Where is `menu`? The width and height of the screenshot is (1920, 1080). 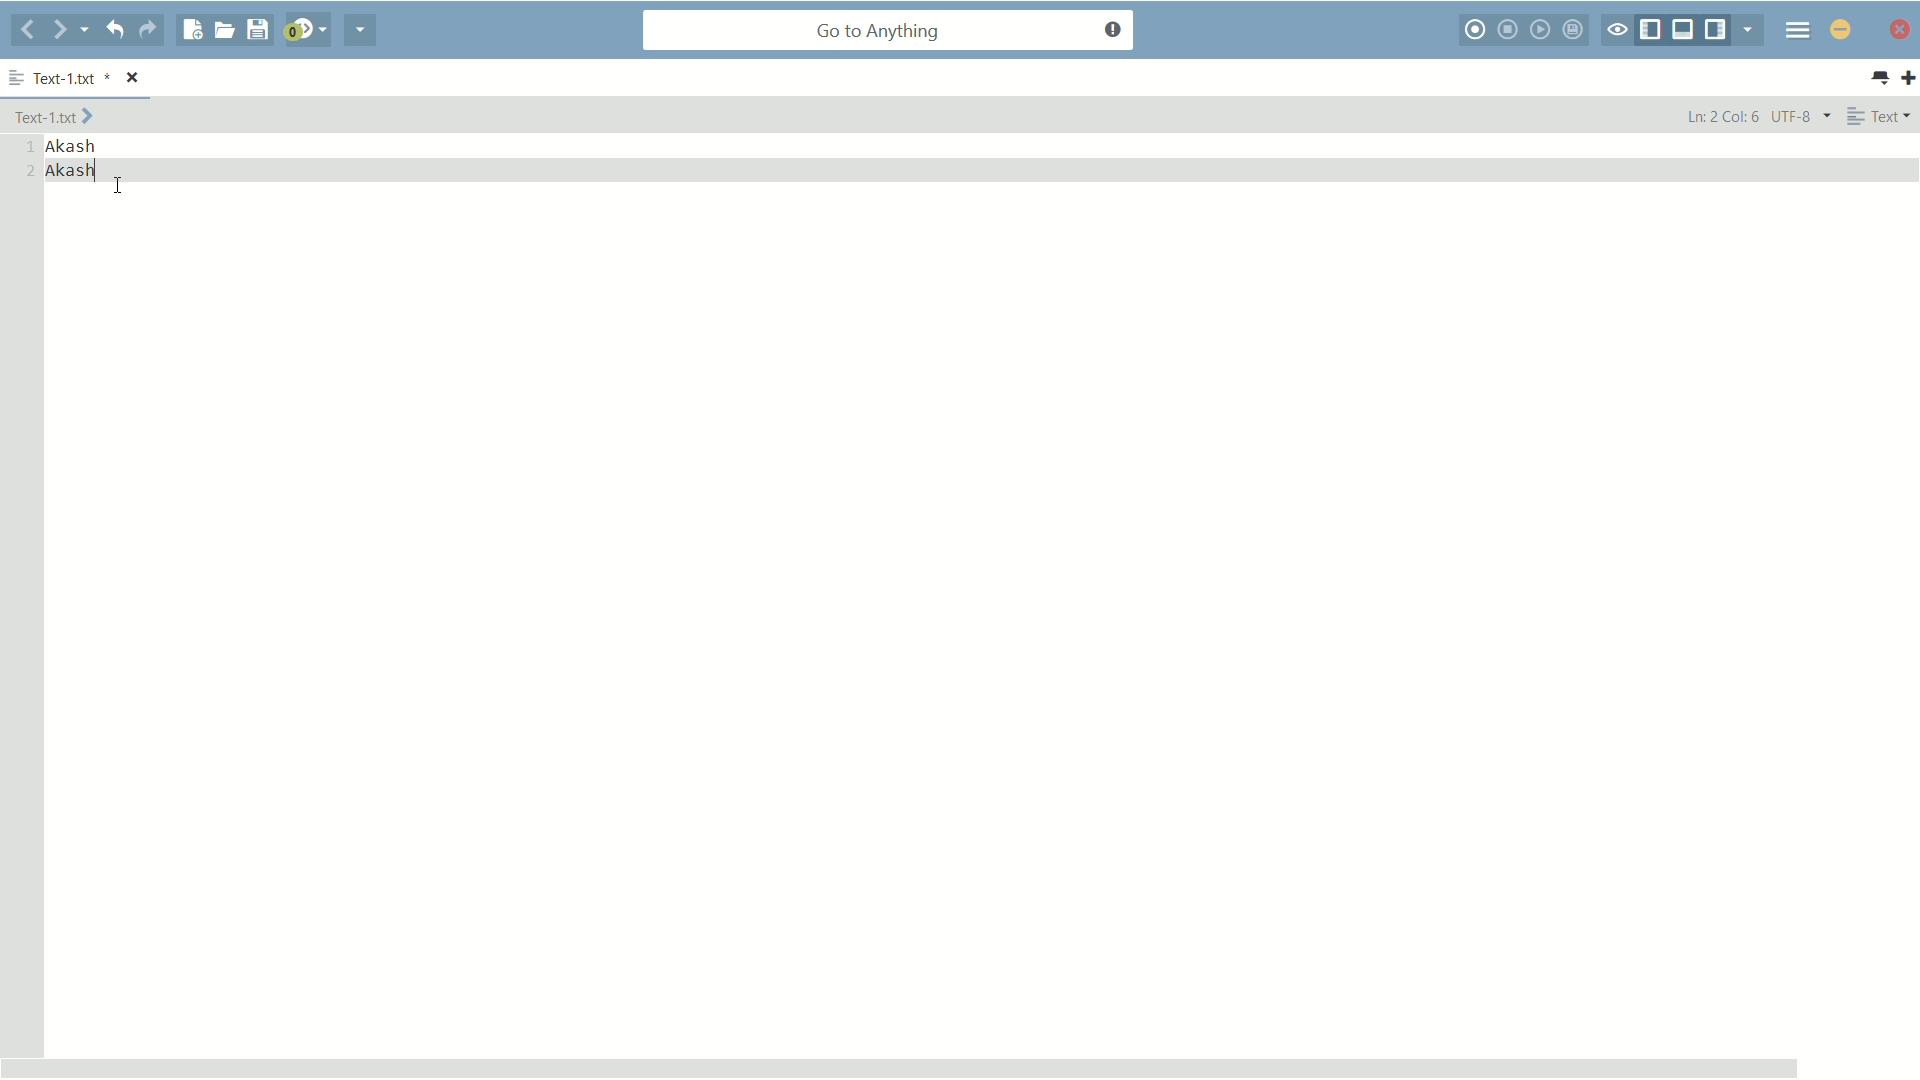
menu is located at coordinates (1798, 31).